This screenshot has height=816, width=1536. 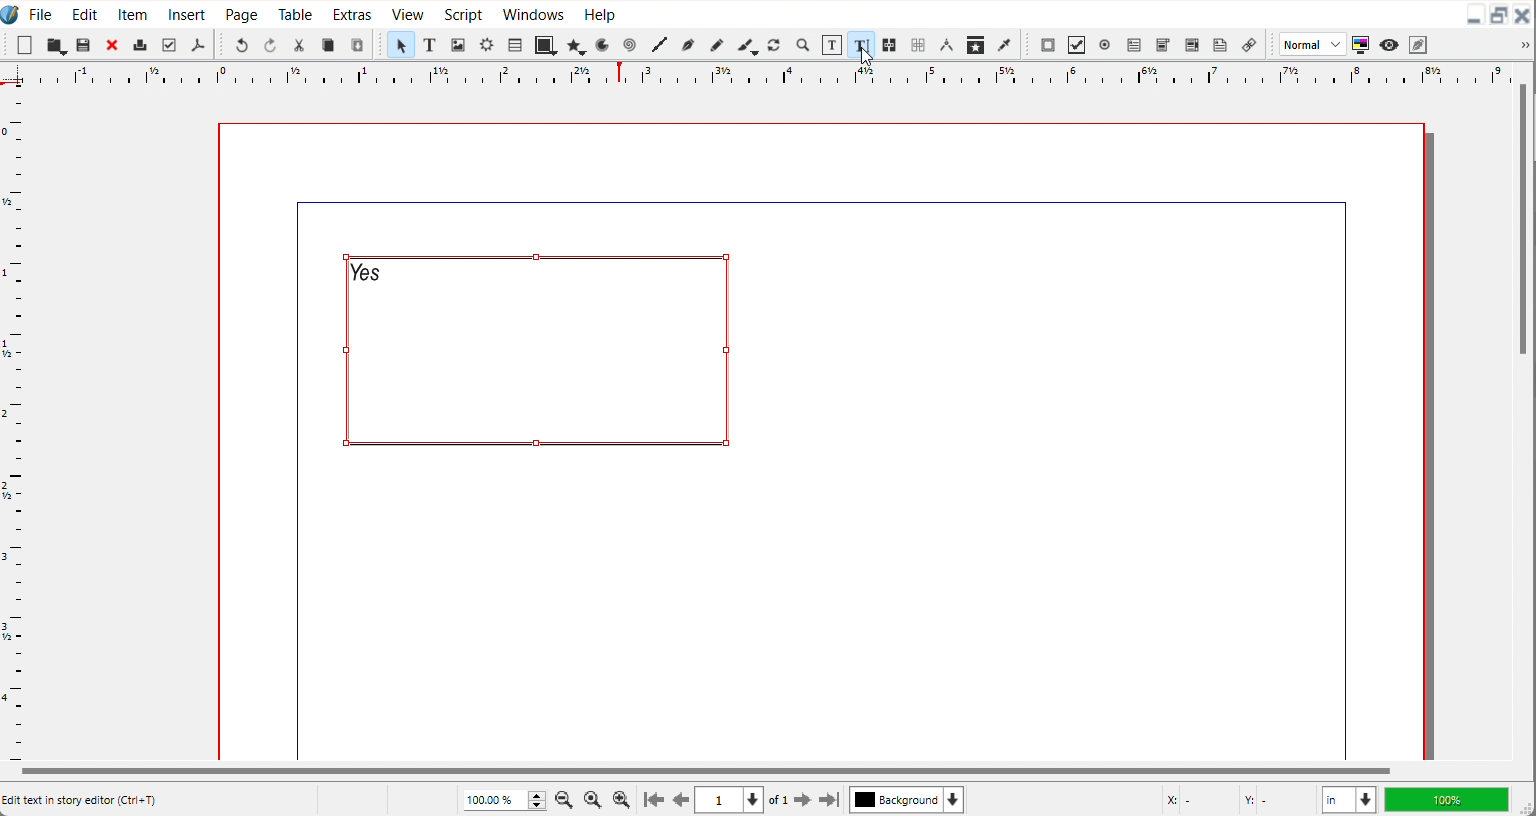 I want to click on X,Y Co-ordinate, so click(x=1235, y=799).